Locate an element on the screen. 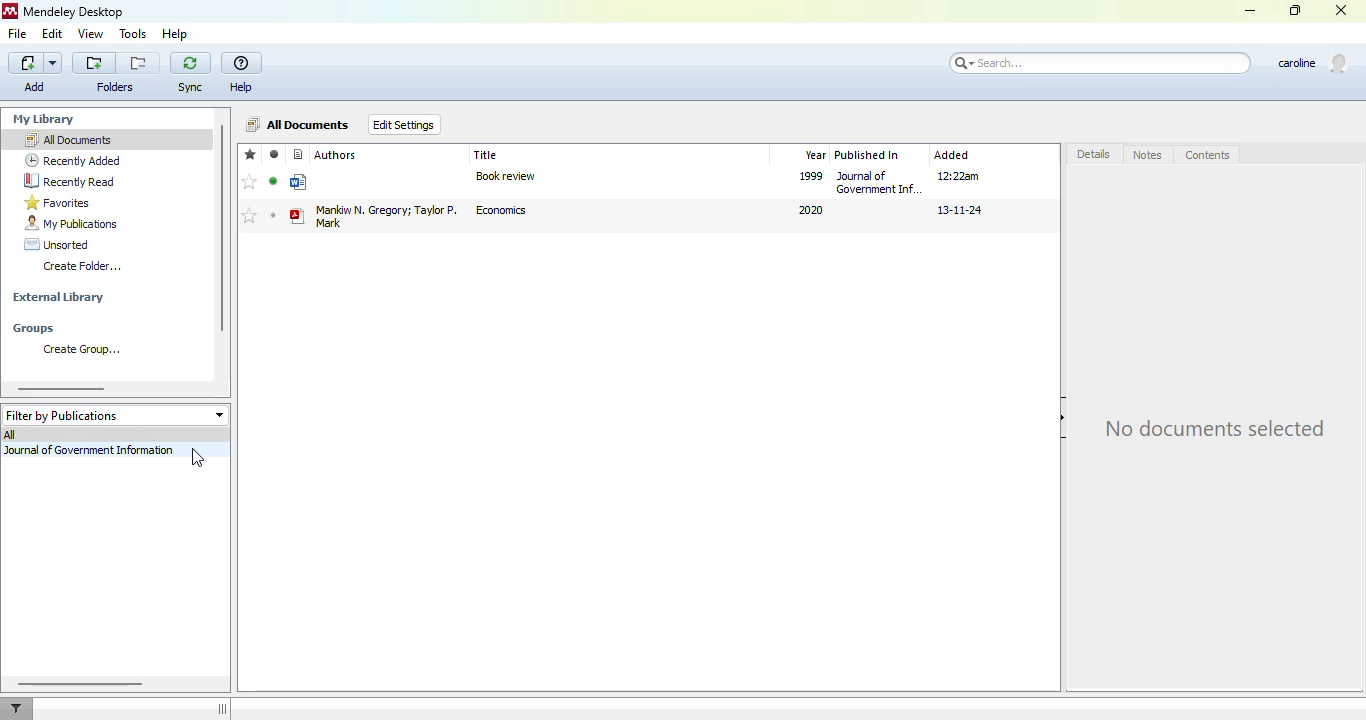 The image size is (1366, 720). file is located at coordinates (18, 34).